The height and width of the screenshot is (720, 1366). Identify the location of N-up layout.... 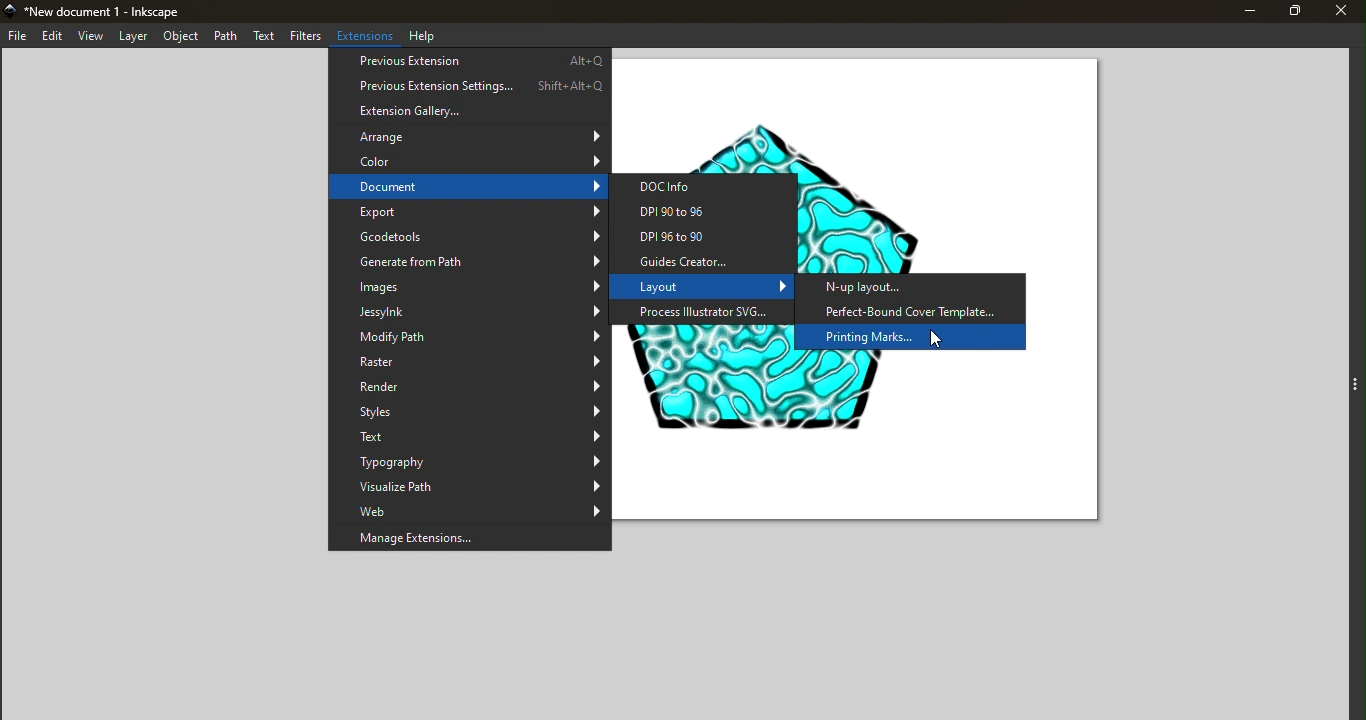
(874, 288).